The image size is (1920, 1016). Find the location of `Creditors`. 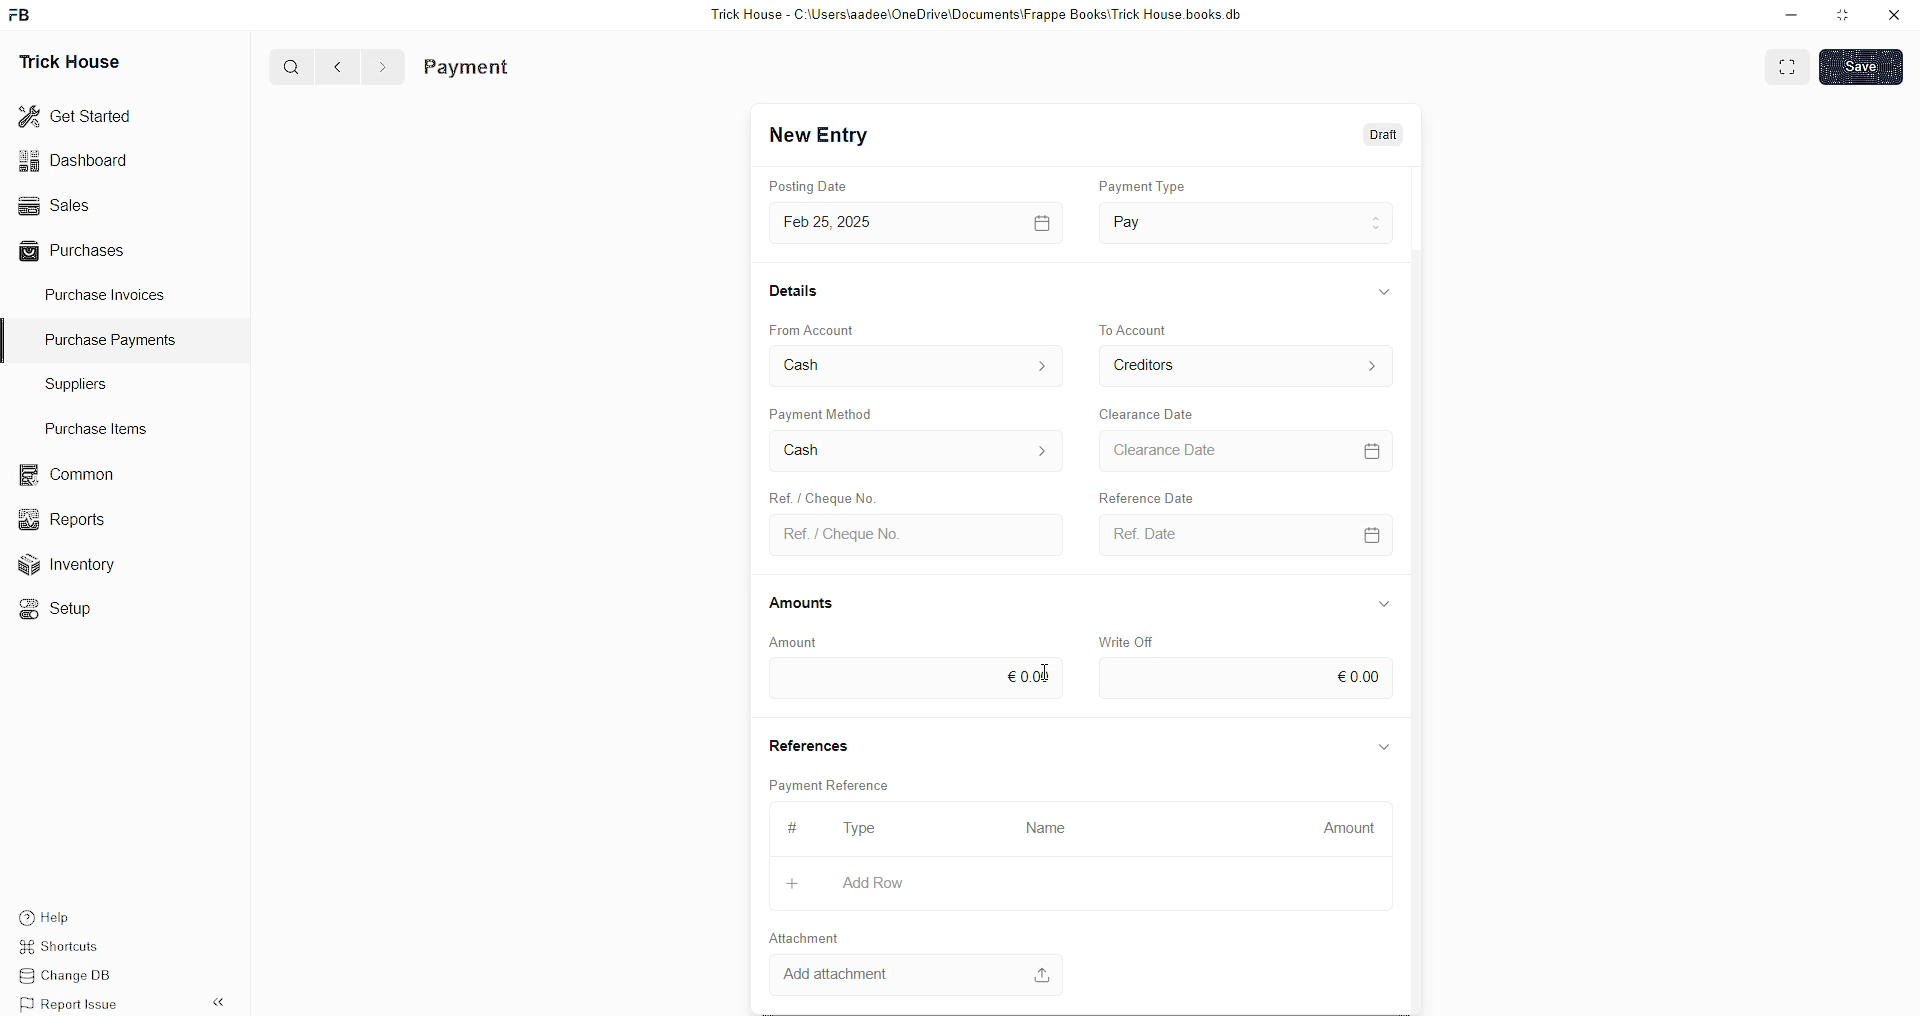

Creditors is located at coordinates (1140, 364).